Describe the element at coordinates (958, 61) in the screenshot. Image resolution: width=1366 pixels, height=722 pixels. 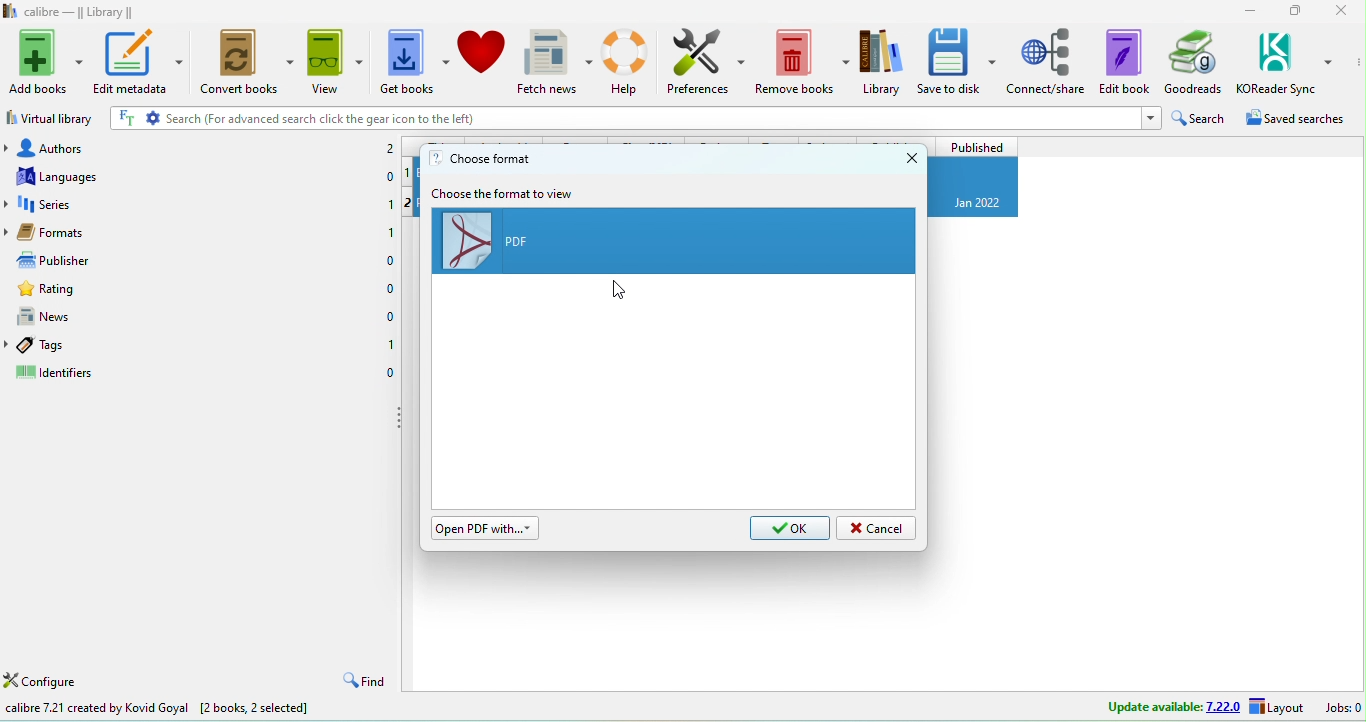
I see `Save to disk` at that location.